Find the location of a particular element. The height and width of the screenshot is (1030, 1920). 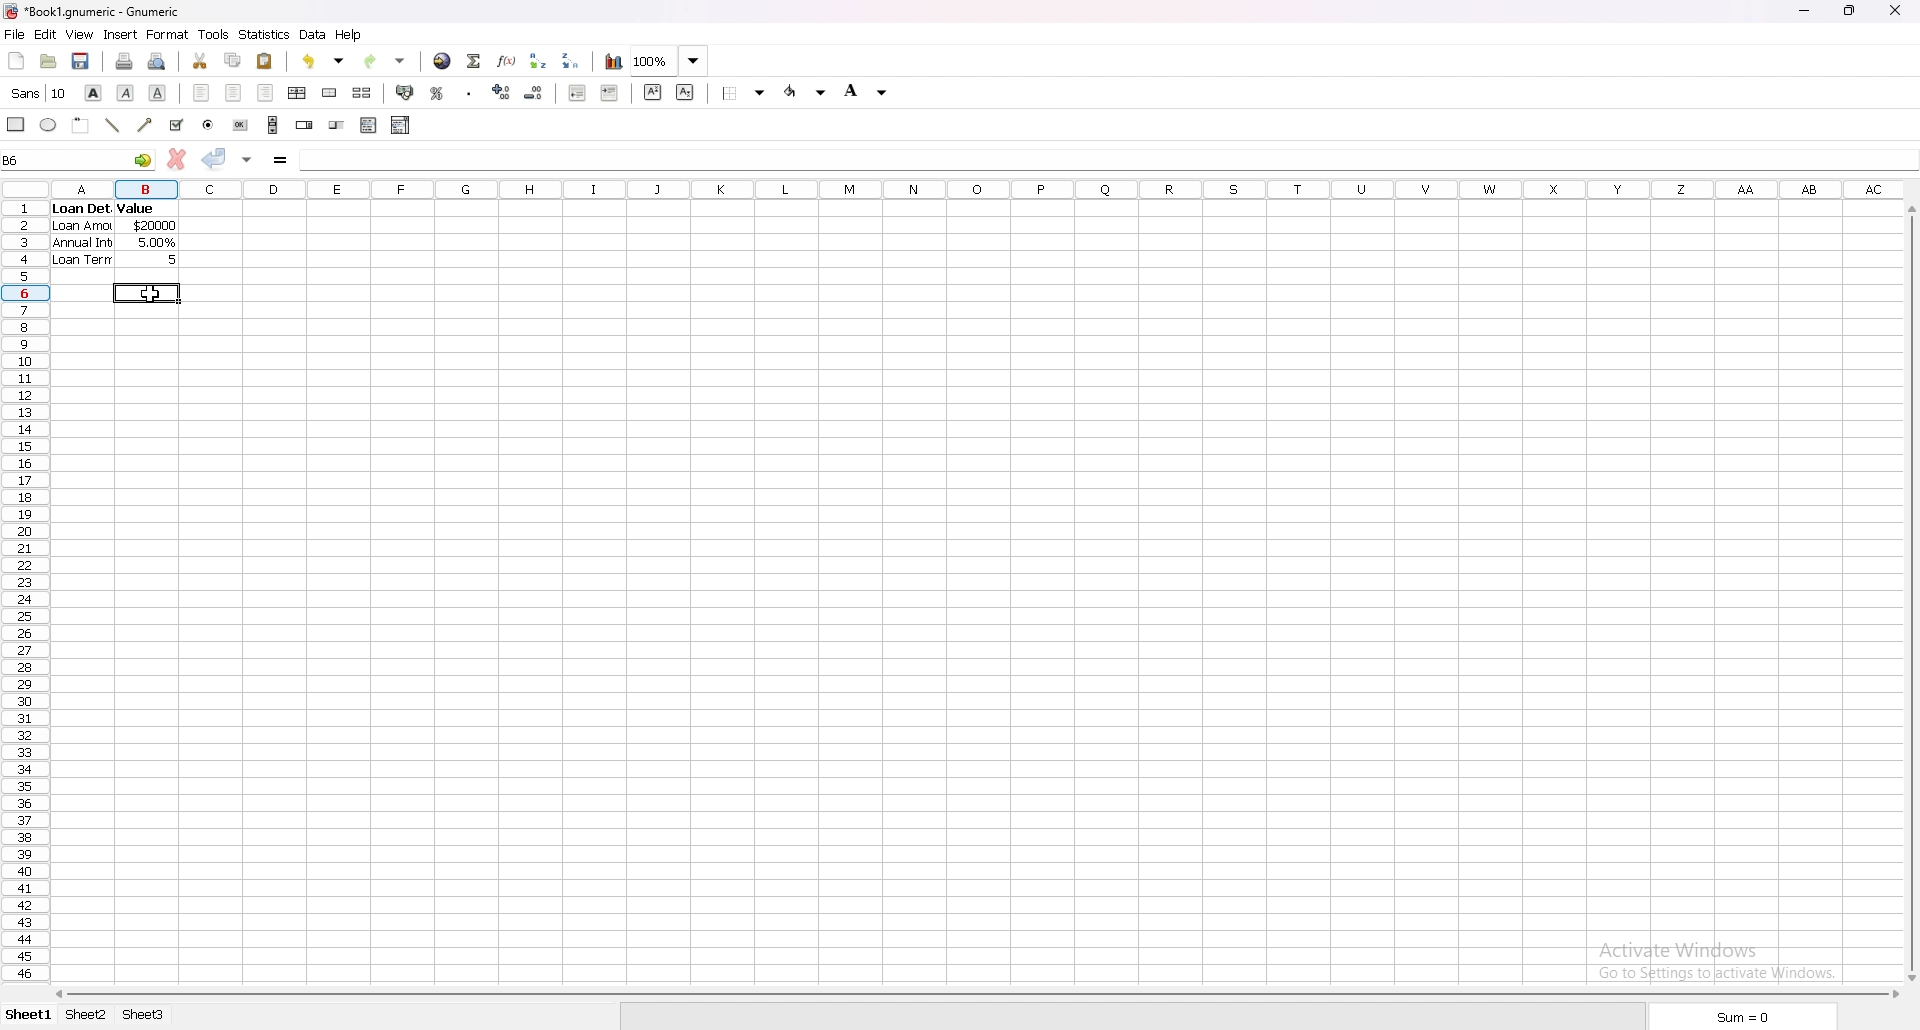

scroll bar is located at coordinates (1911, 591).